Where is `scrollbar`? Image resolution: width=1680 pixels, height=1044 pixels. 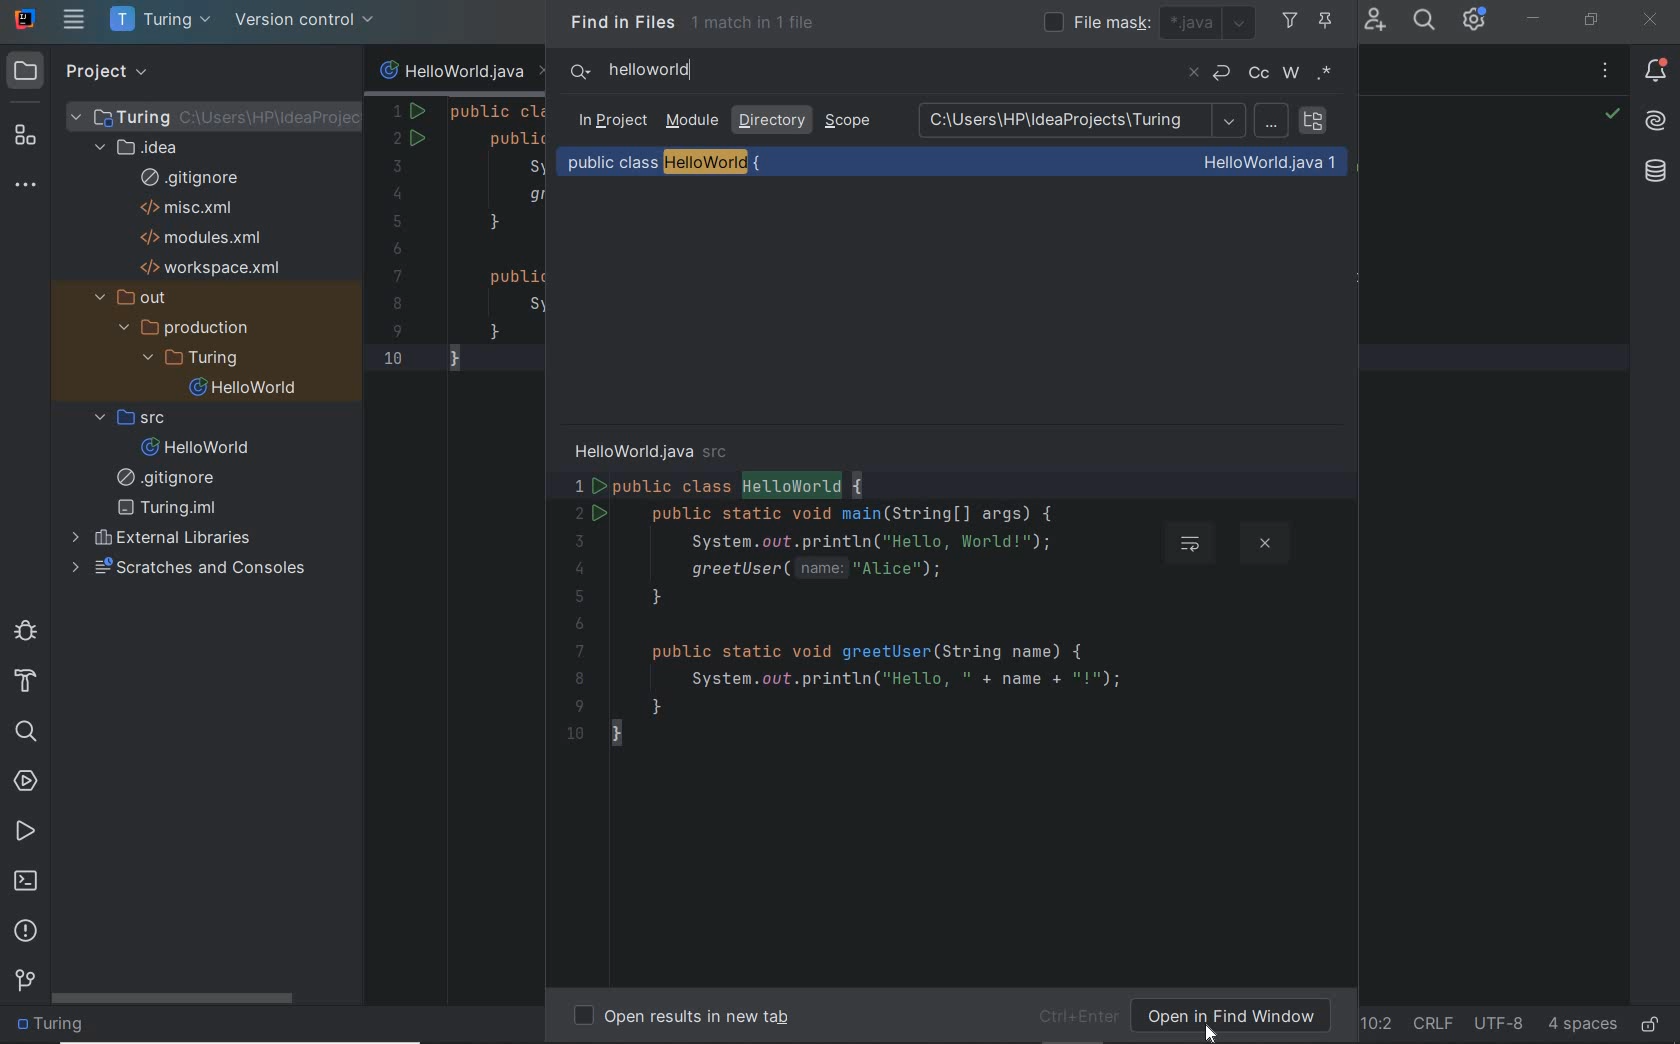 scrollbar is located at coordinates (173, 999).